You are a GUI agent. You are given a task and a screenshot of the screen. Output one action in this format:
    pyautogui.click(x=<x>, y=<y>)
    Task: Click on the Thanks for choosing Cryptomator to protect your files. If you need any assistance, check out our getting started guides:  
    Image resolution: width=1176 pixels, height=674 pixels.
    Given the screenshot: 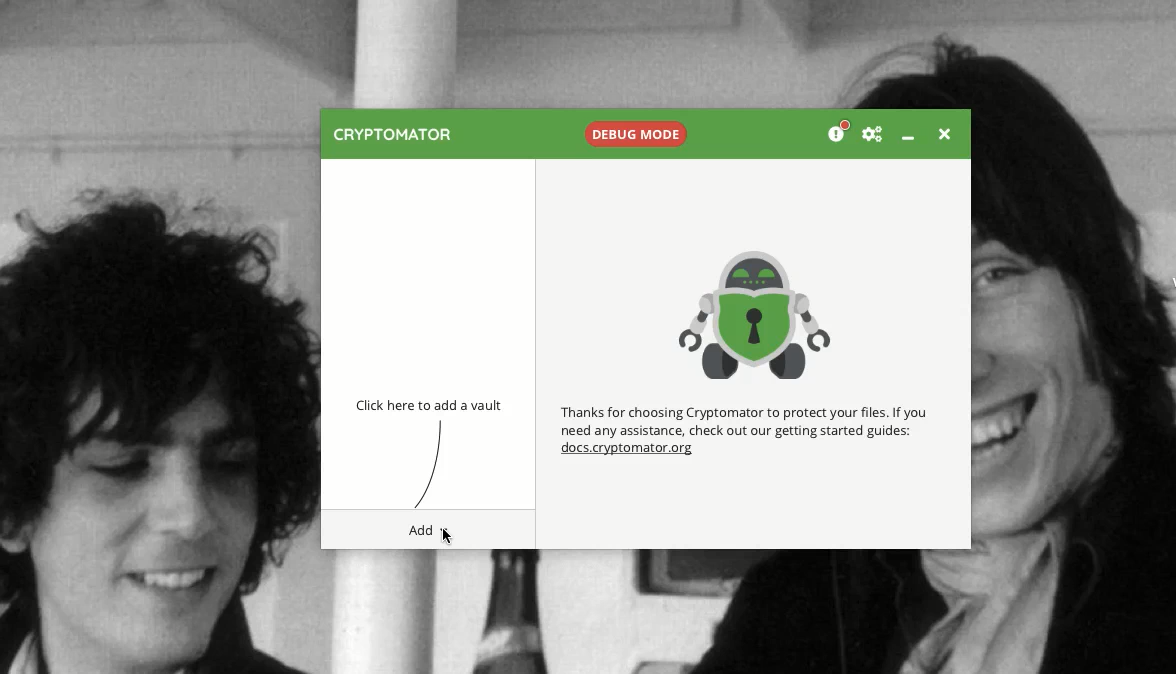 What is the action you would take?
    pyautogui.click(x=746, y=420)
    